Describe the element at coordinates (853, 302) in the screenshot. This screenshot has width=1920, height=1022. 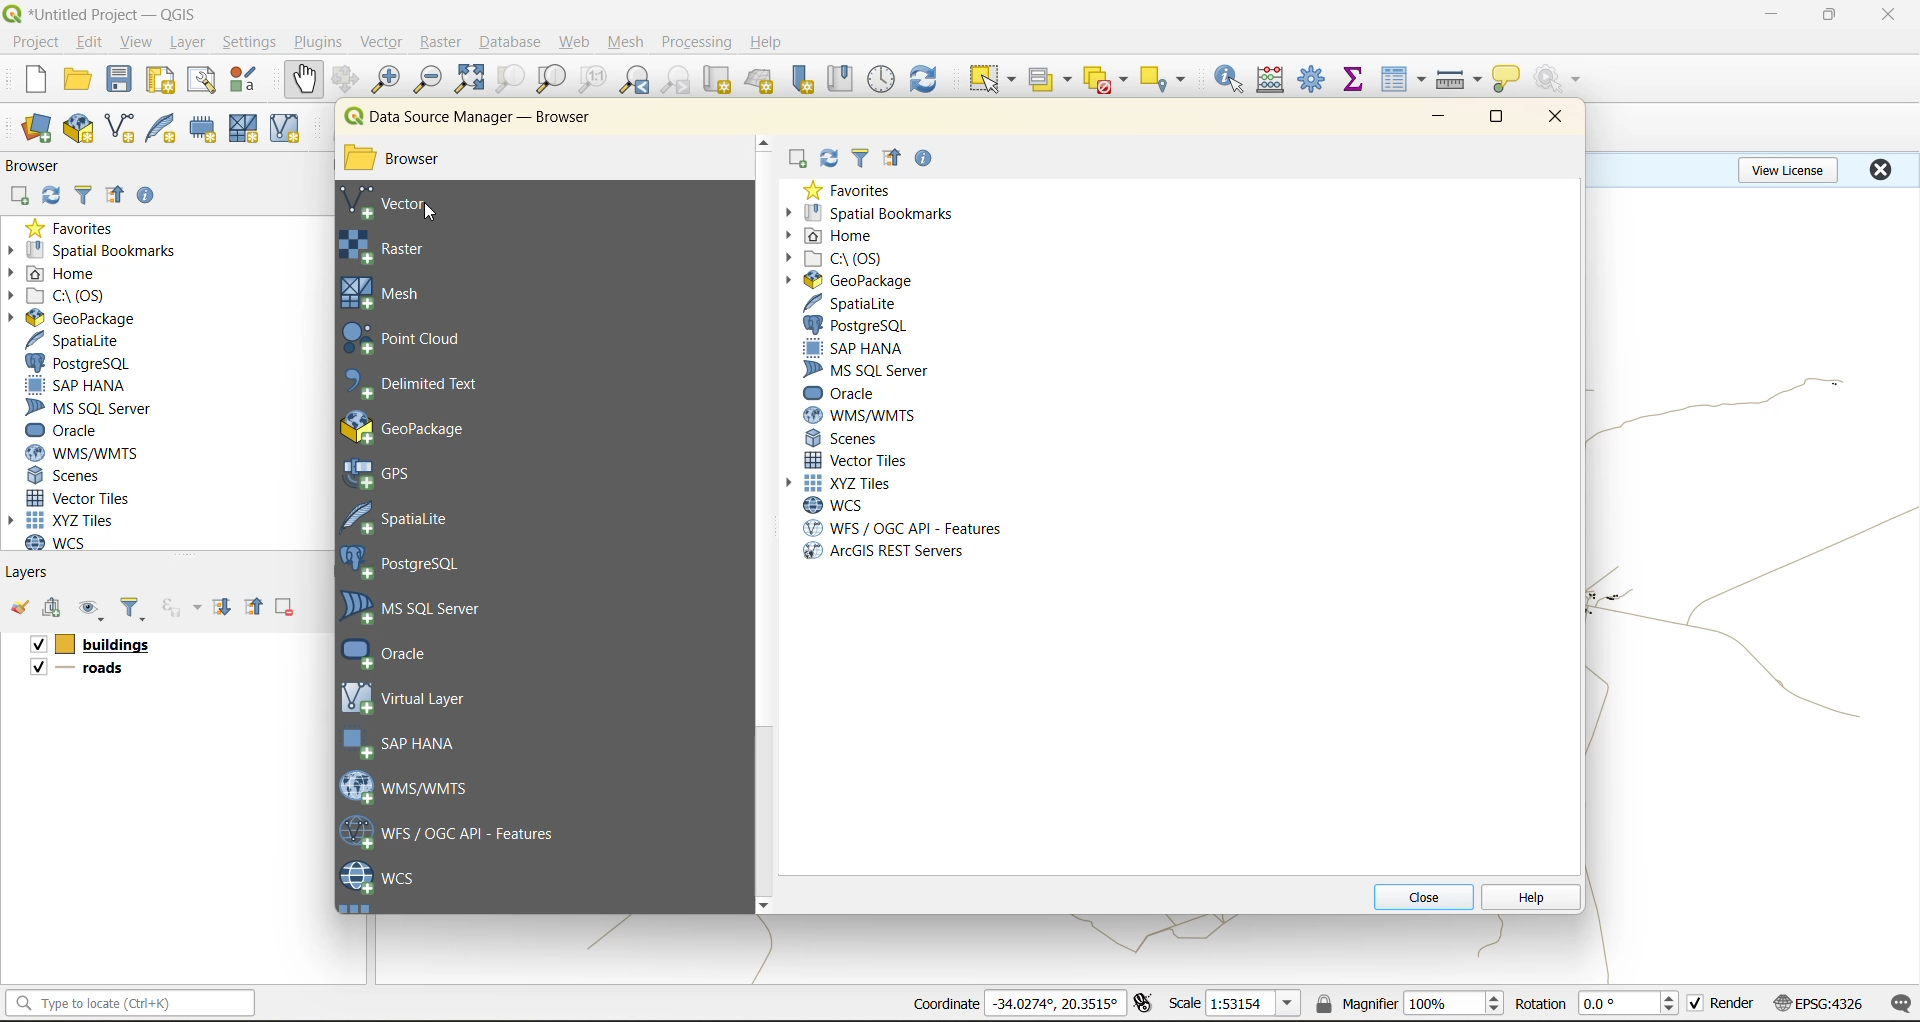
I see `spatial lite` at that location.